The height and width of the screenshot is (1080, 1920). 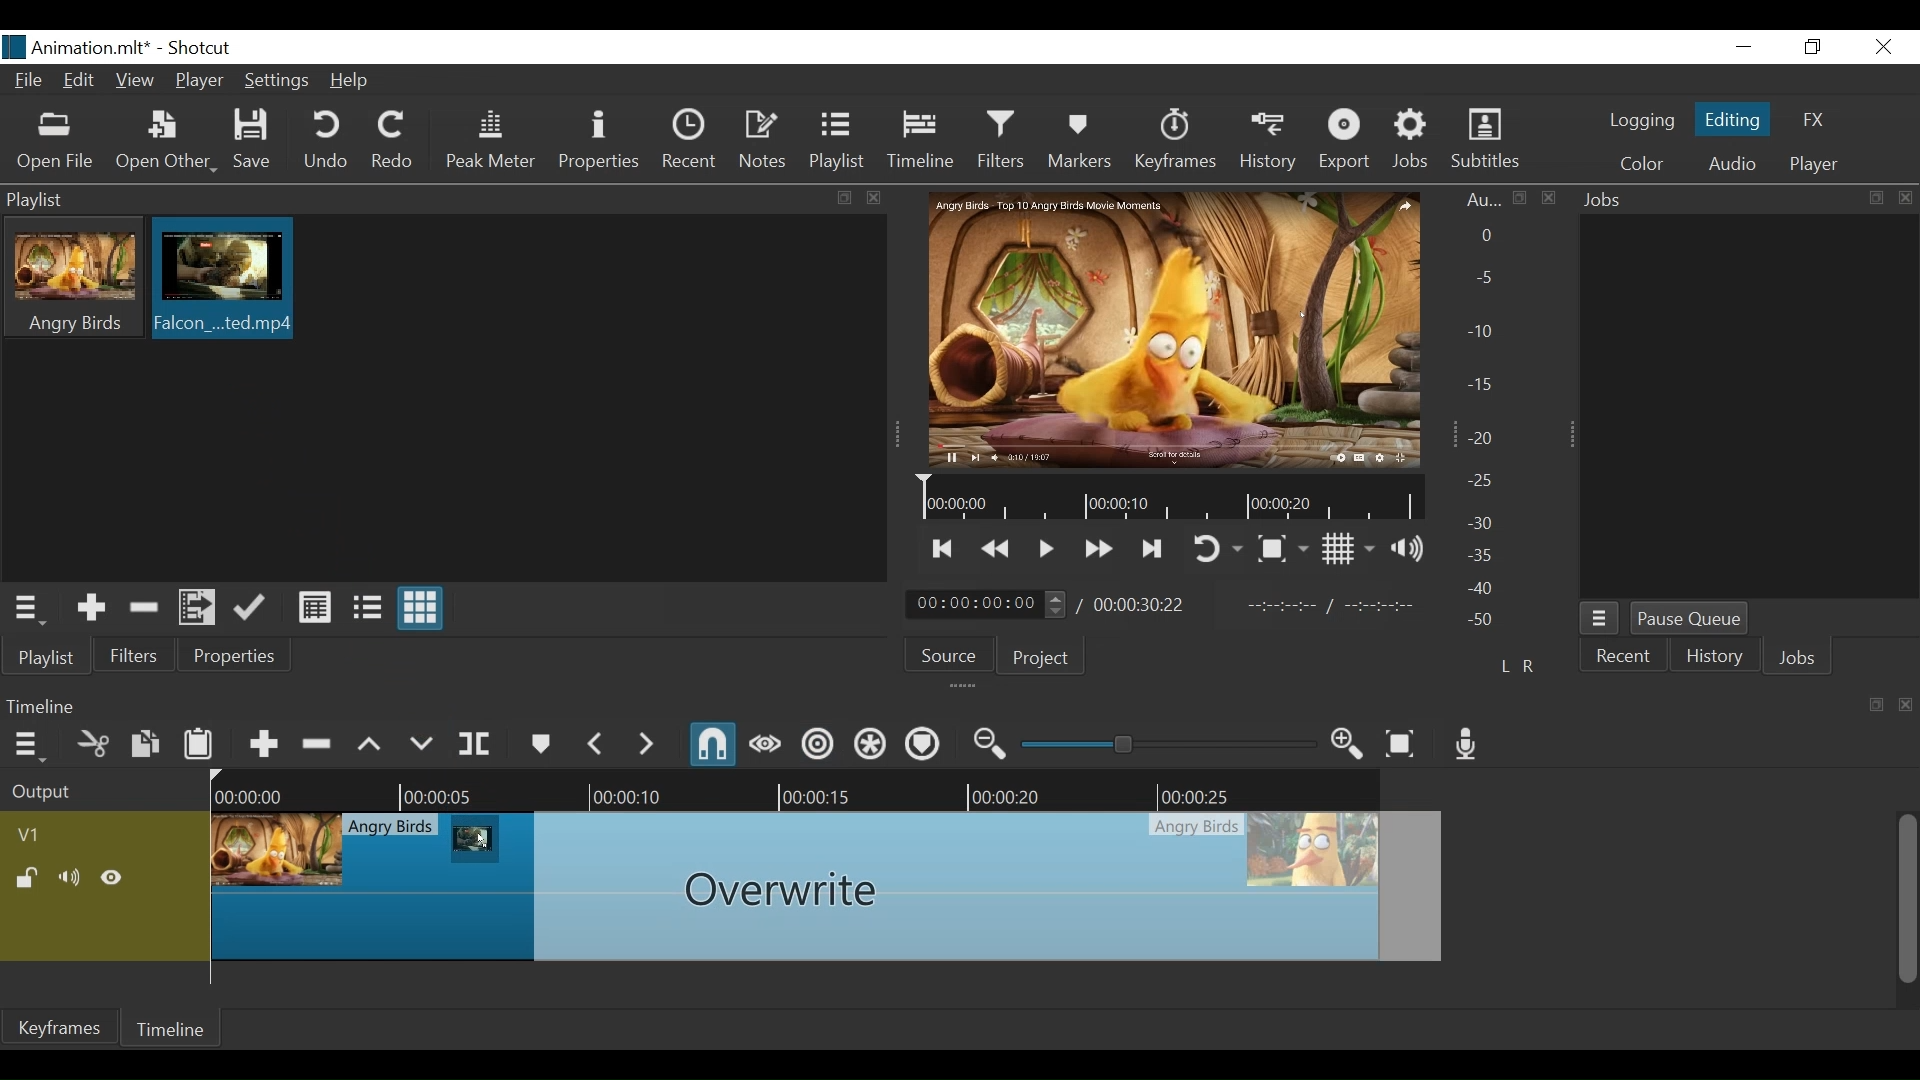 What do you see at coordinates (263, 741) in the screenshot?
I see `Append` at bounding box center [263, 741].